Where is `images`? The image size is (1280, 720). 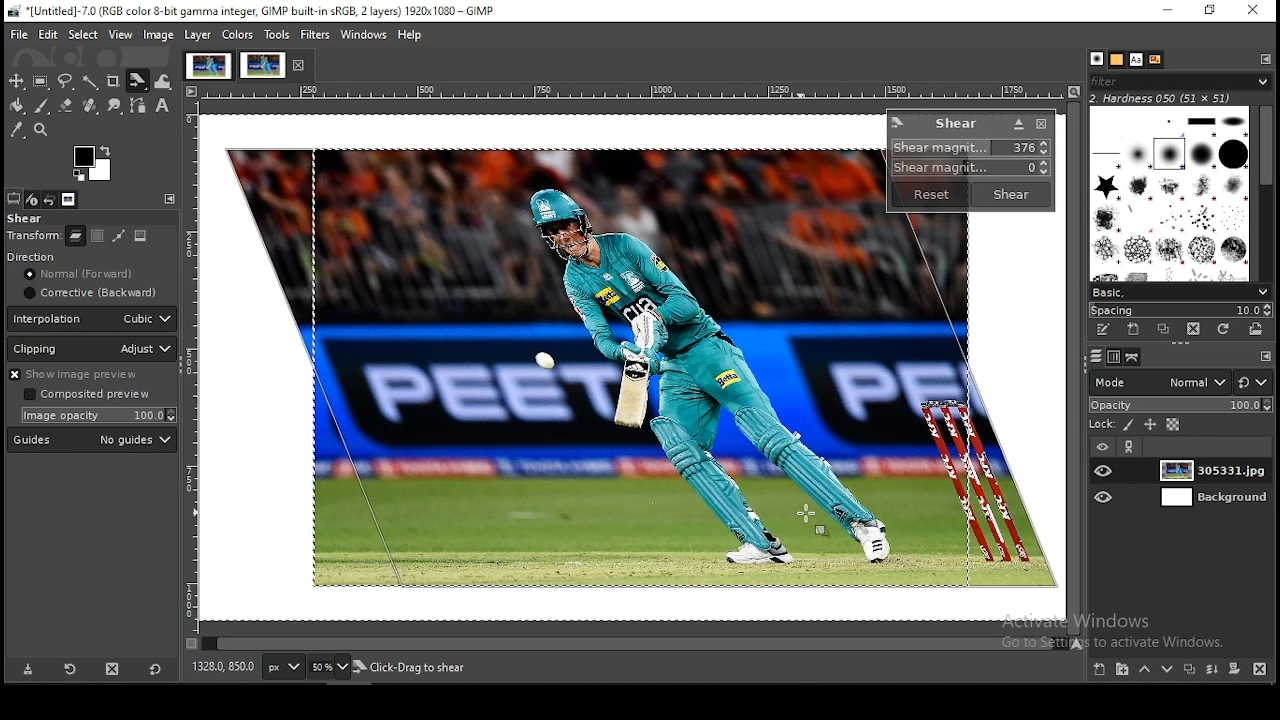 images is located at coordinates (70, 200).